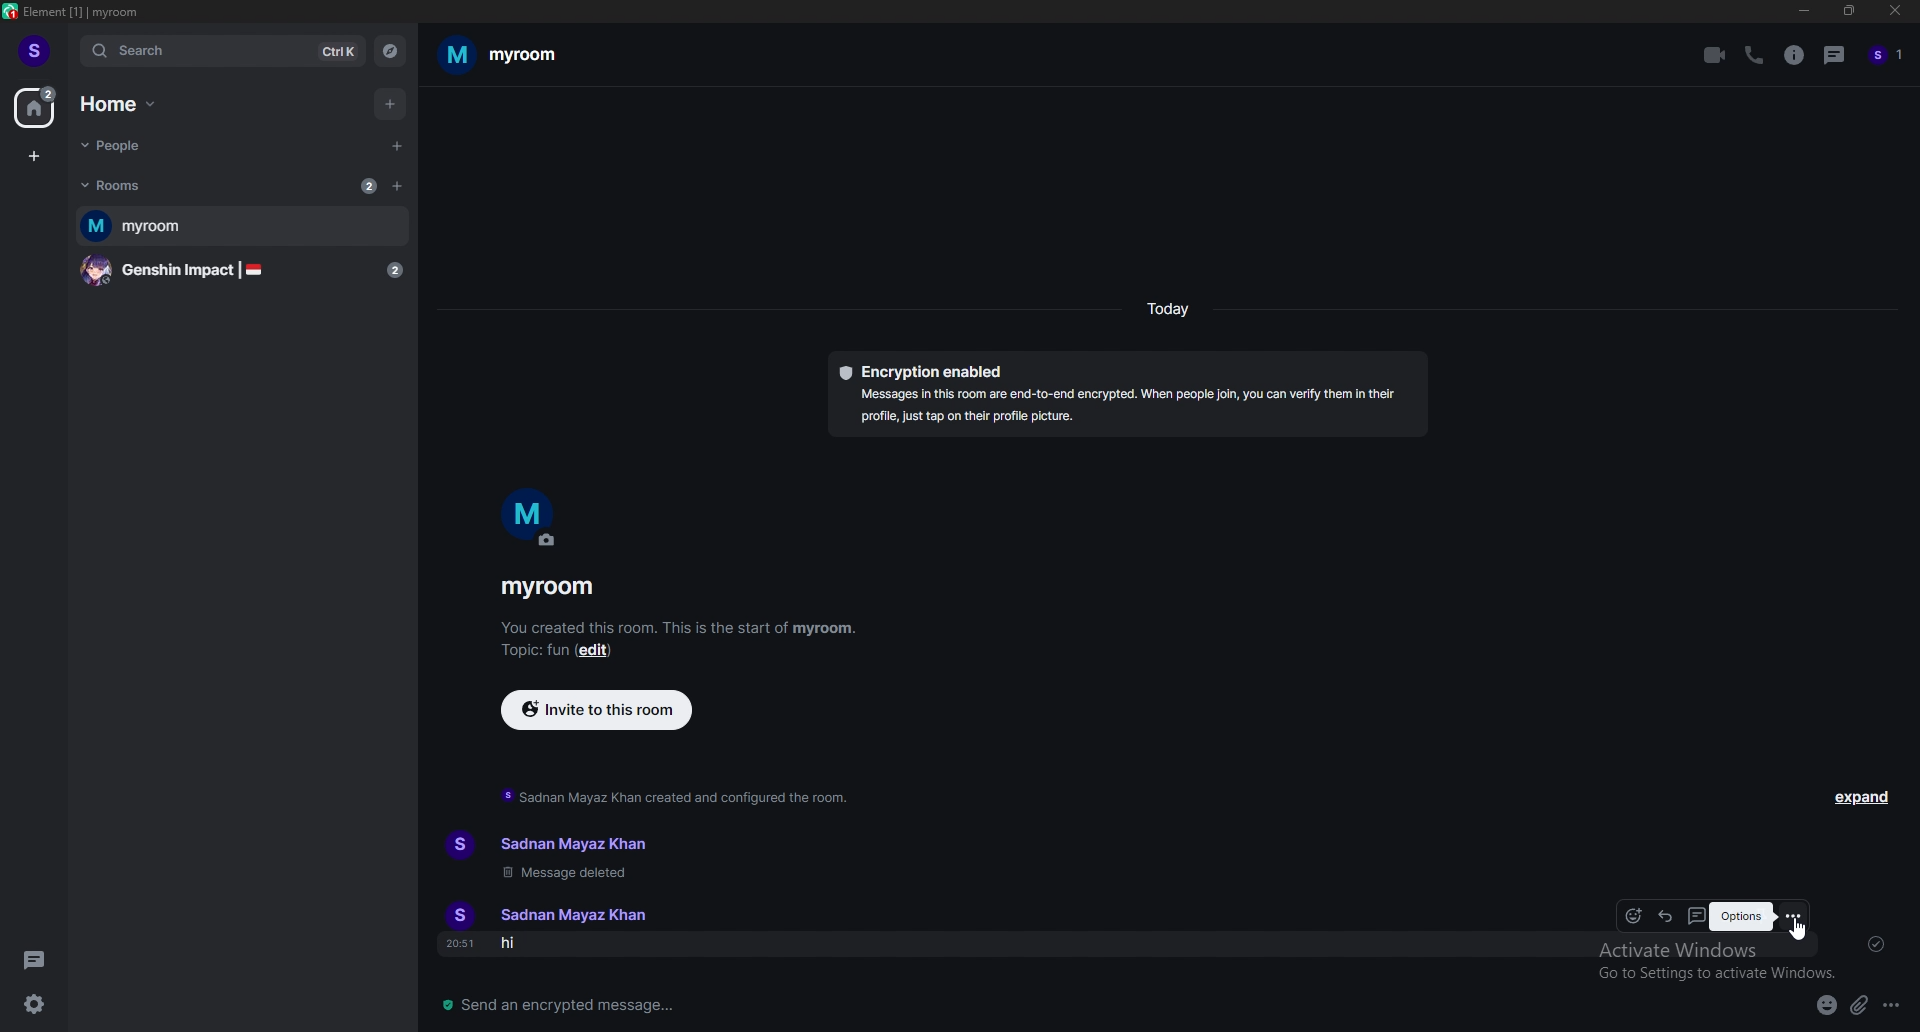 This screenshot has height=1032, width=1920. Describe the element at coordinates (34, 1004) in the screenshot. I see `settings` at that location.